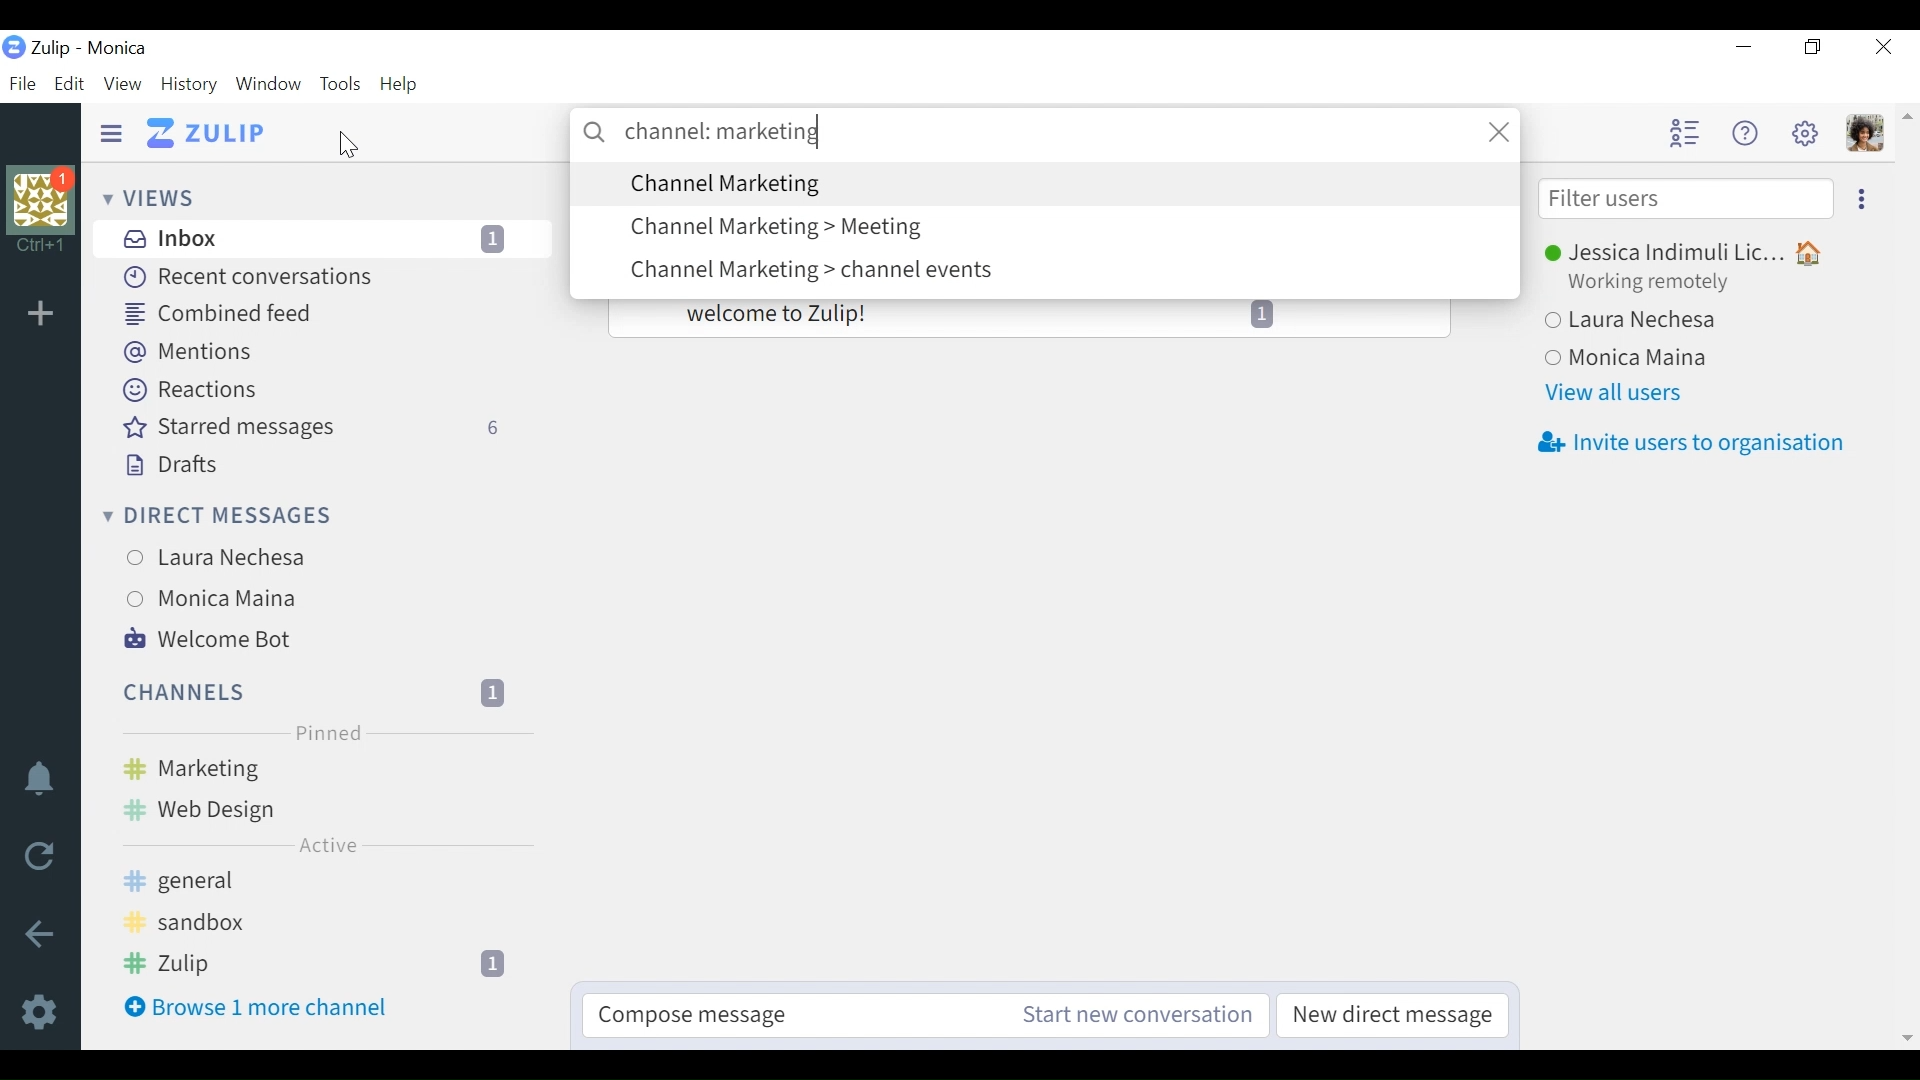  Describe the element at coordinates (1749, 130) in the screenshot. I see `Help` at that location.